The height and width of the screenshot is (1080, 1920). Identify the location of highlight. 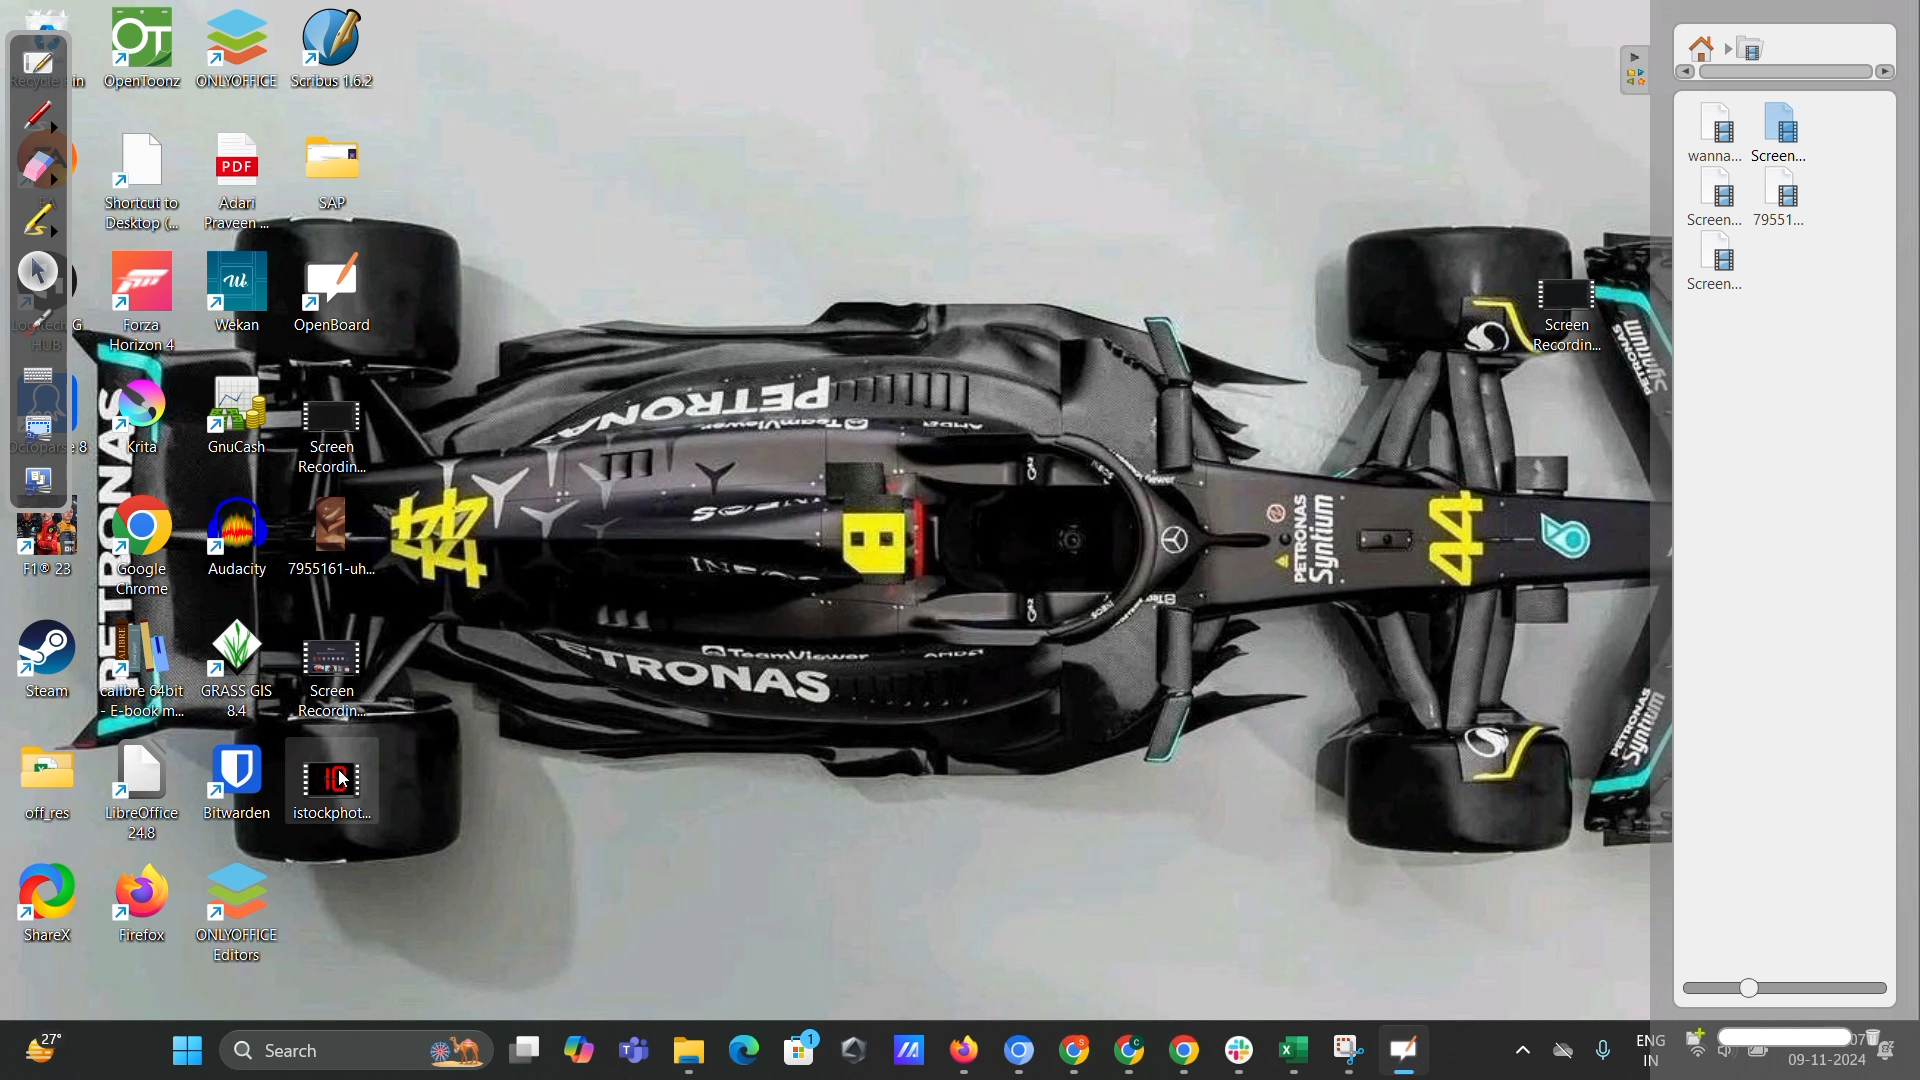
(39, 220).